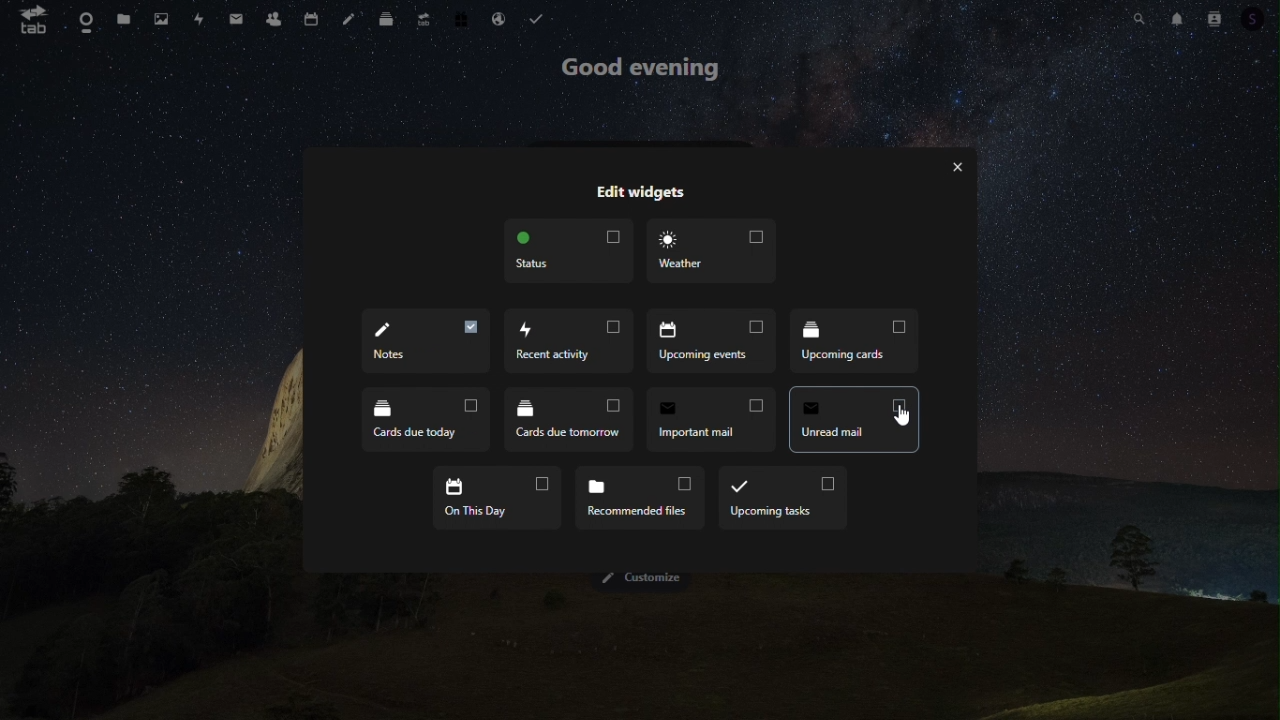  Describe the element at coordinates (463, 20) in the screenshot. I see `free trial ` at that location.